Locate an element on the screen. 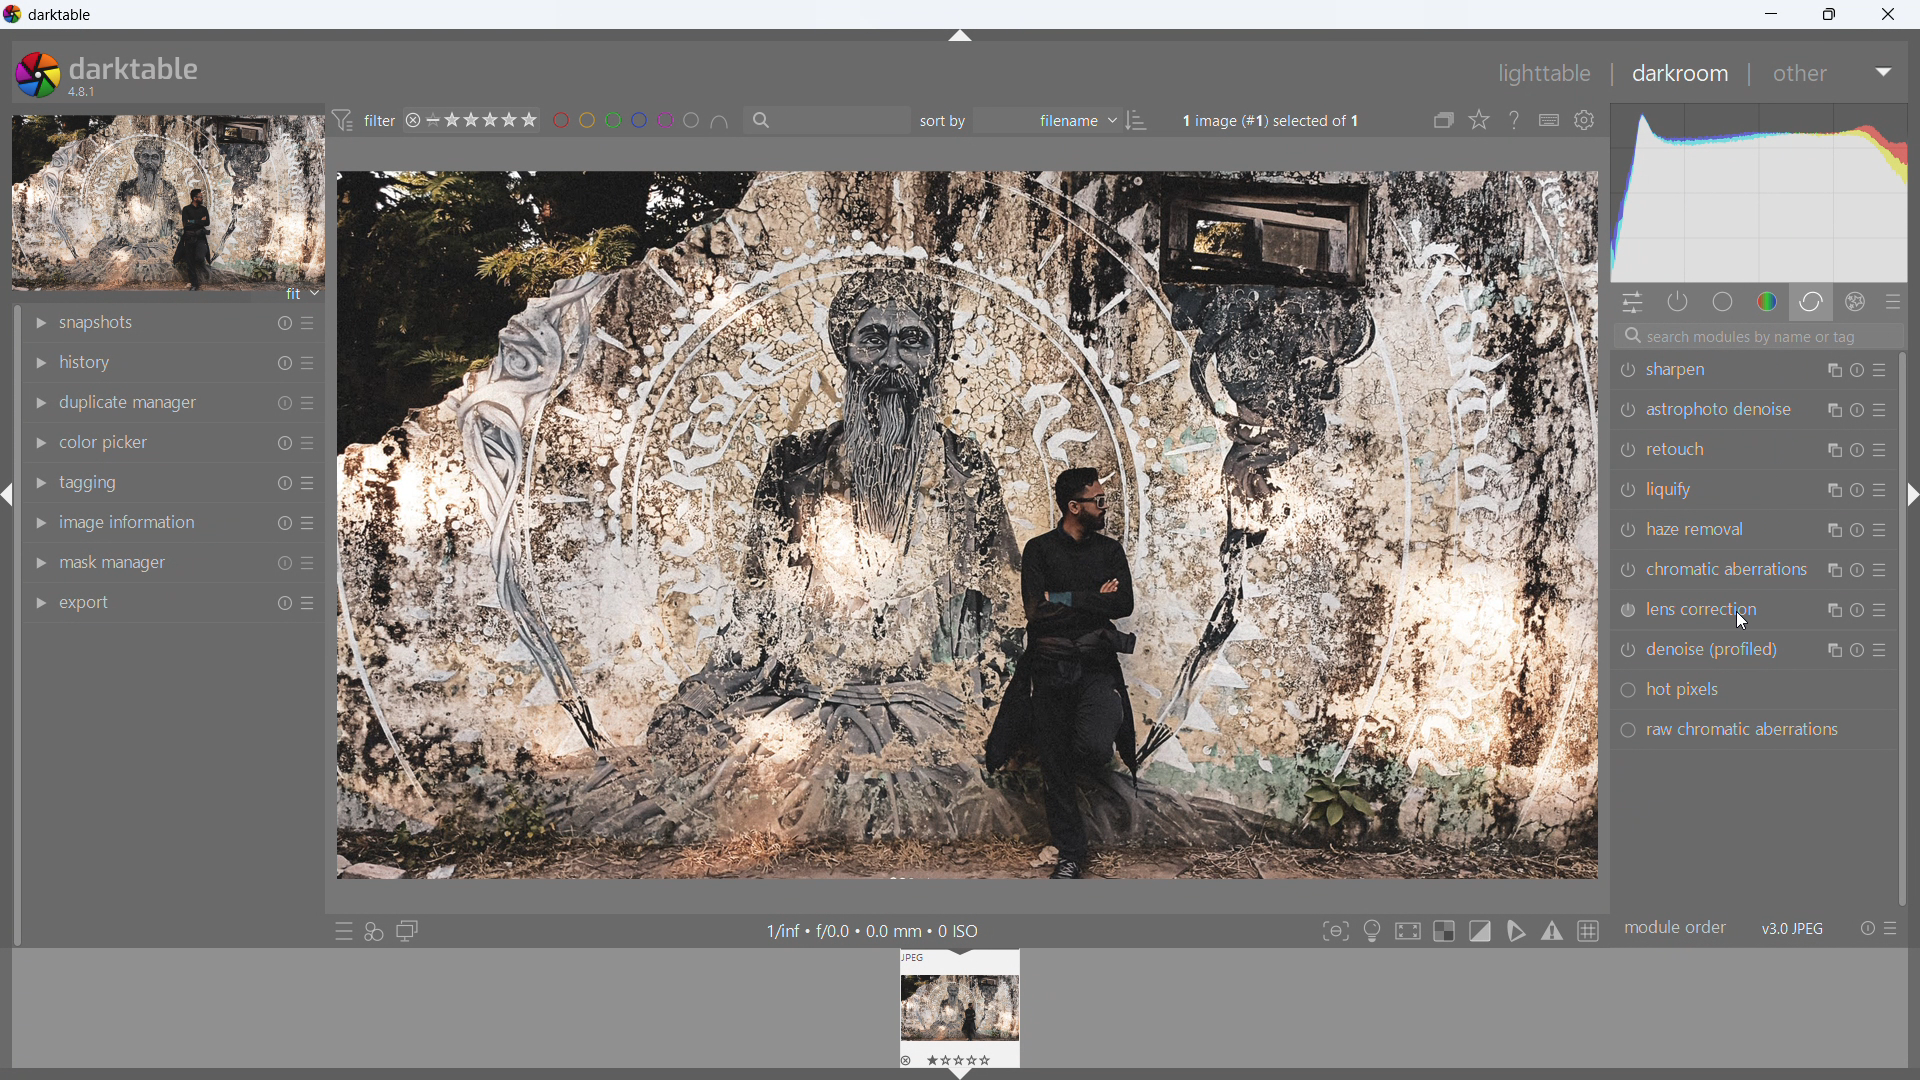 Image resolution: width=1920 pixels, height=1080 pixels. range rating is located at coordinates (494, 119).